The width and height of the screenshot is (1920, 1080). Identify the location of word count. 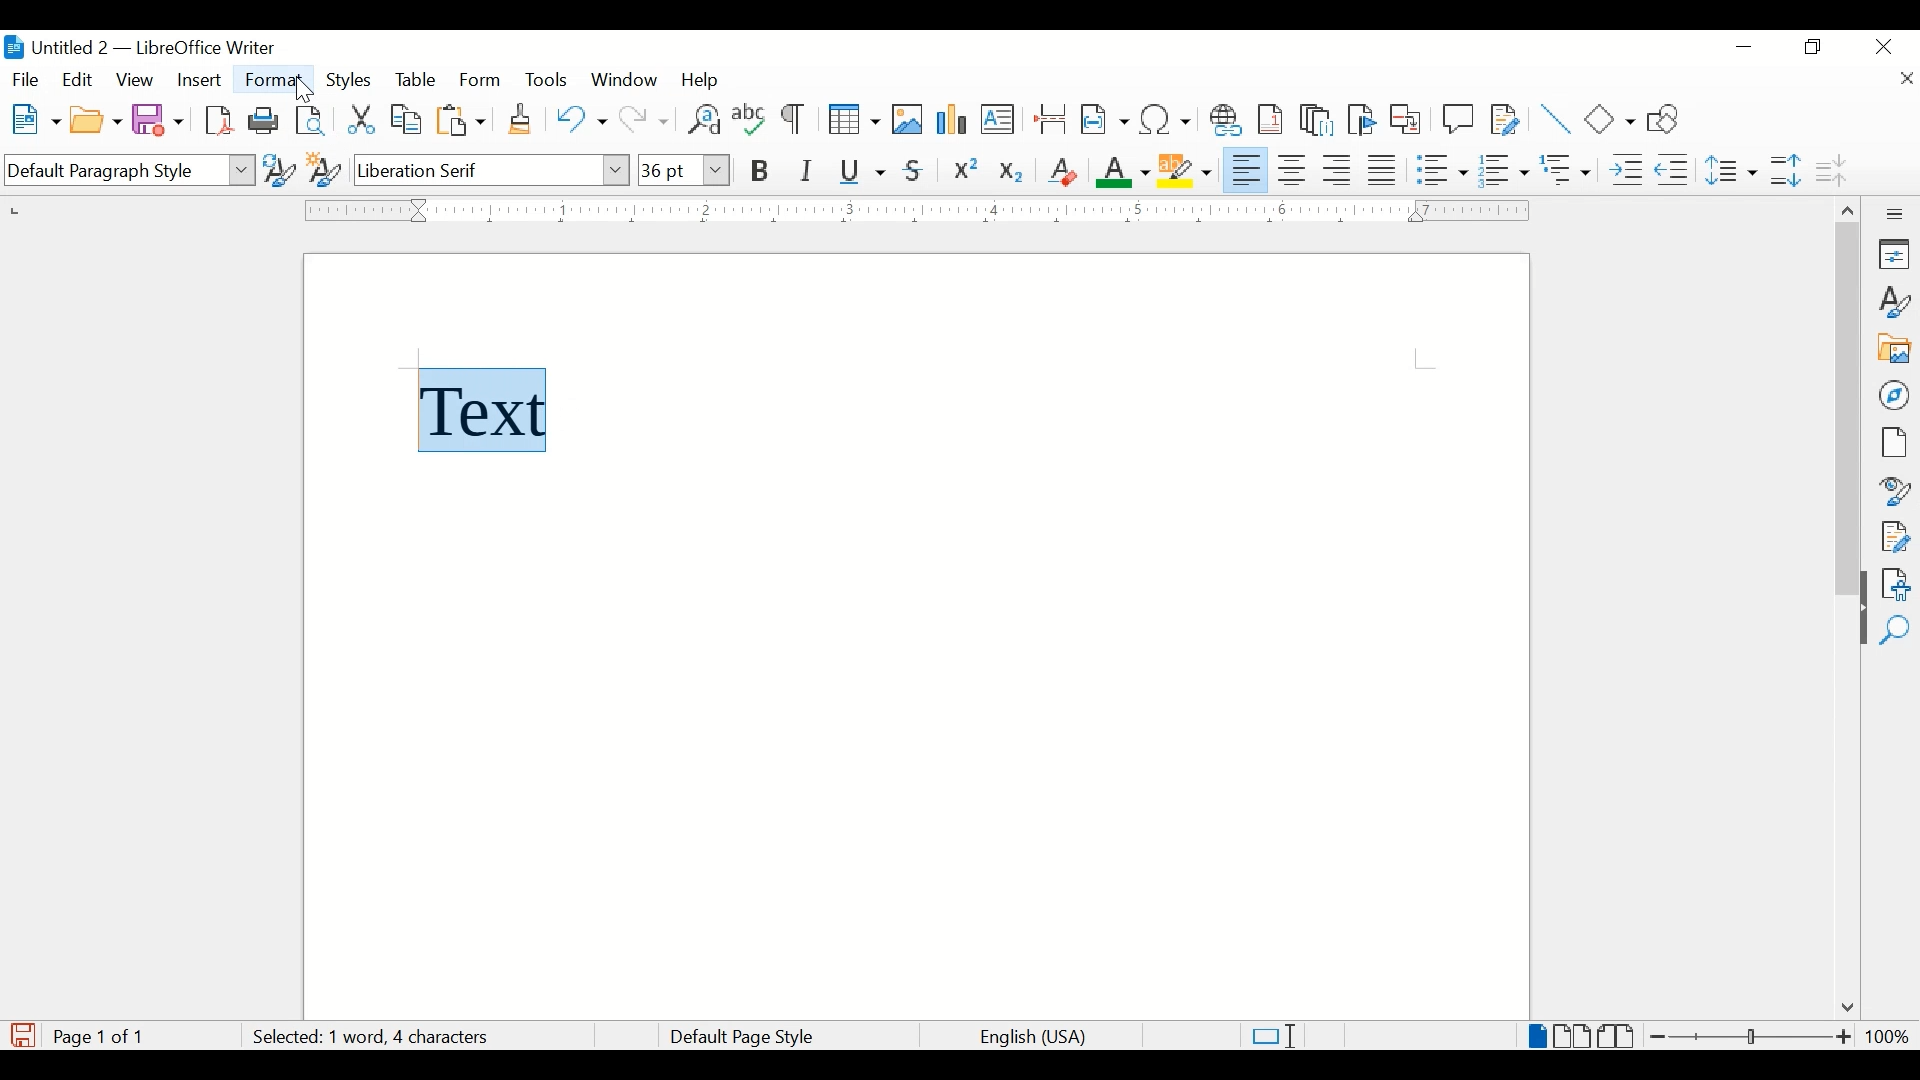
(402, 1038).